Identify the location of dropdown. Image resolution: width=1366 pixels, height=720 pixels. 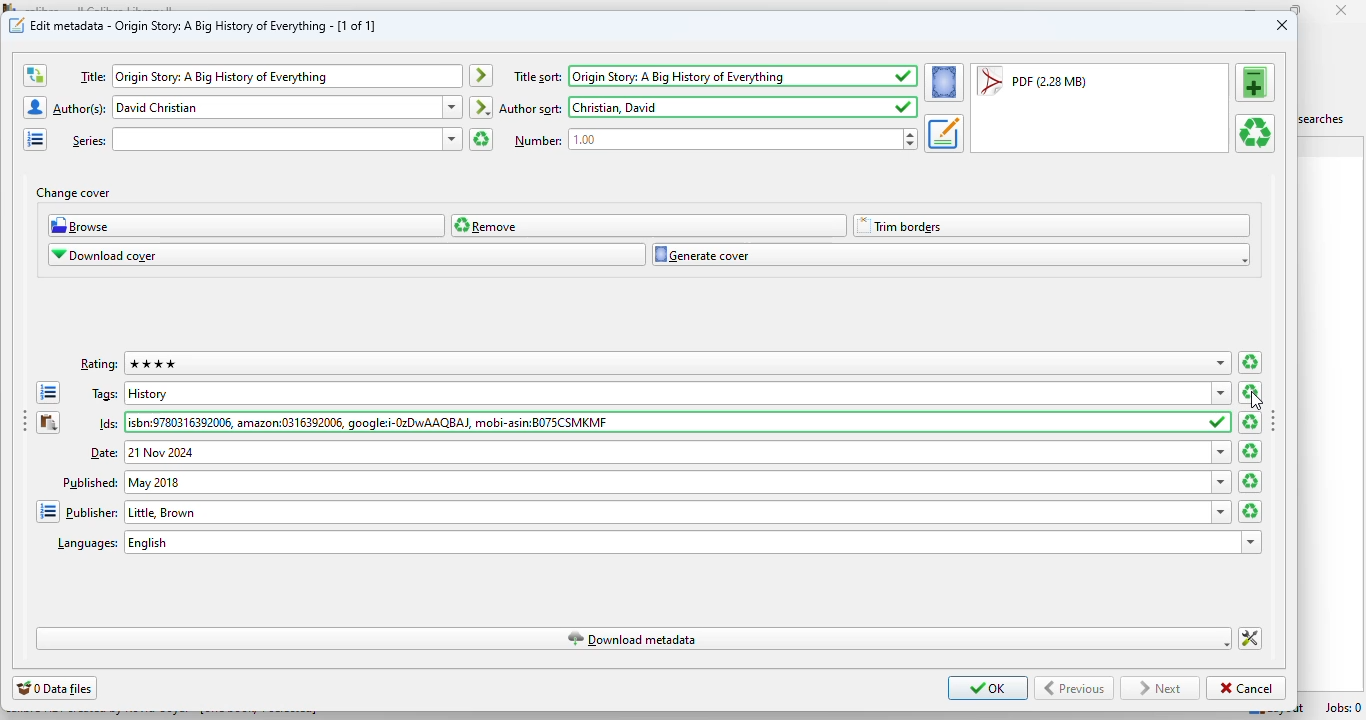
(1253, 542).